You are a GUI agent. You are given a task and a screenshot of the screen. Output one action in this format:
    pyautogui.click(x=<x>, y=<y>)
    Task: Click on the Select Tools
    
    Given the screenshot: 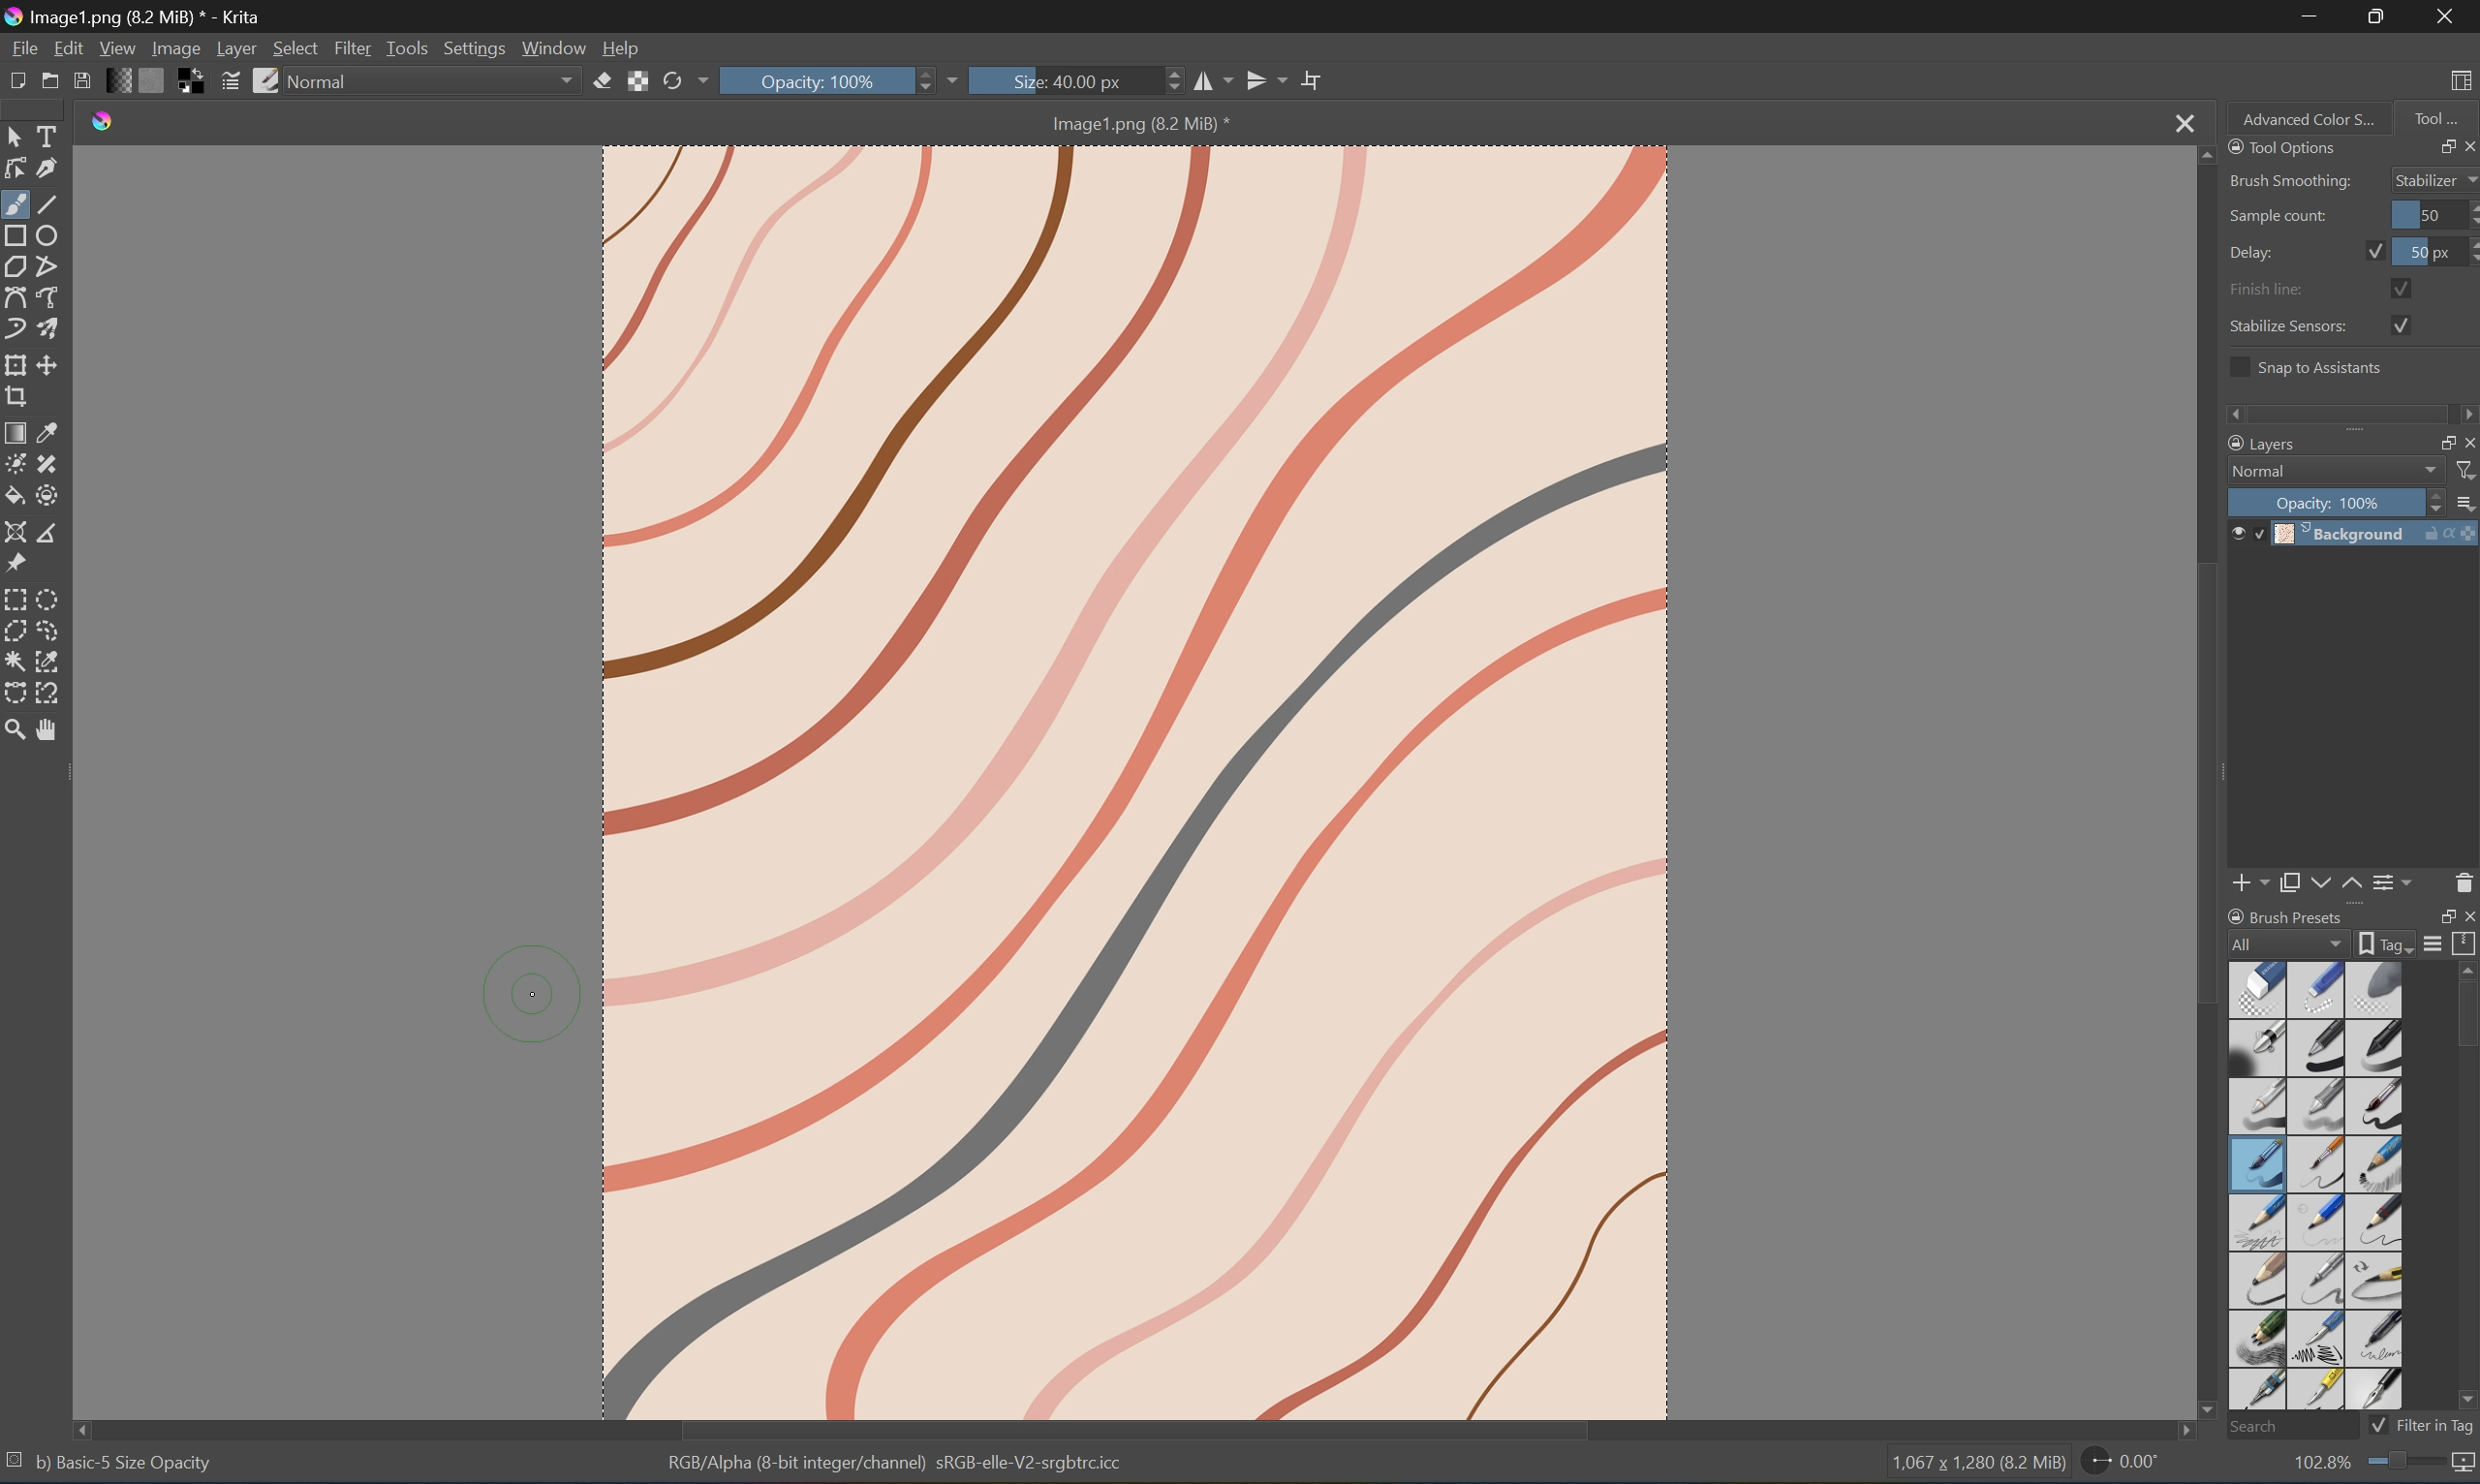 What is the action you would take?
    pyautogui.click(x=50, y=135)
    